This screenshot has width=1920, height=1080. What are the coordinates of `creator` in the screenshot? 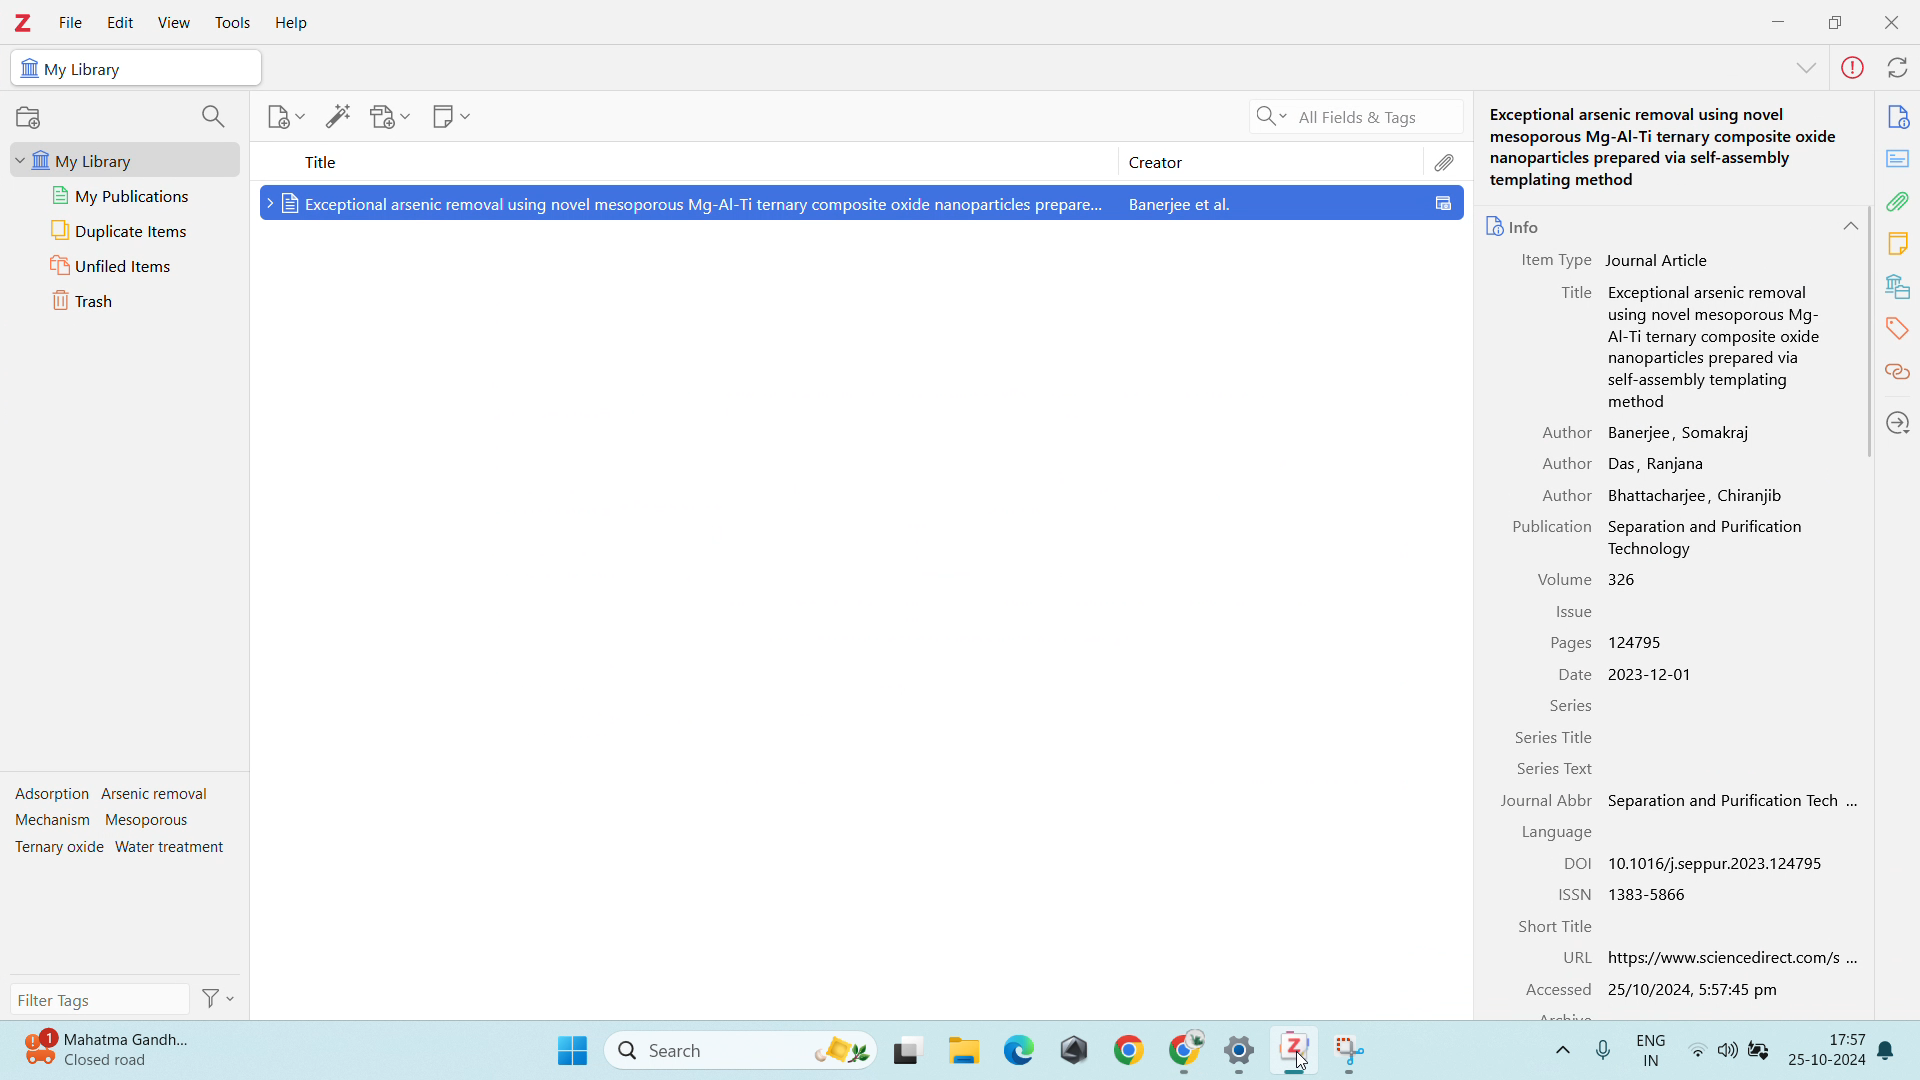 It's located at (1270, 161).